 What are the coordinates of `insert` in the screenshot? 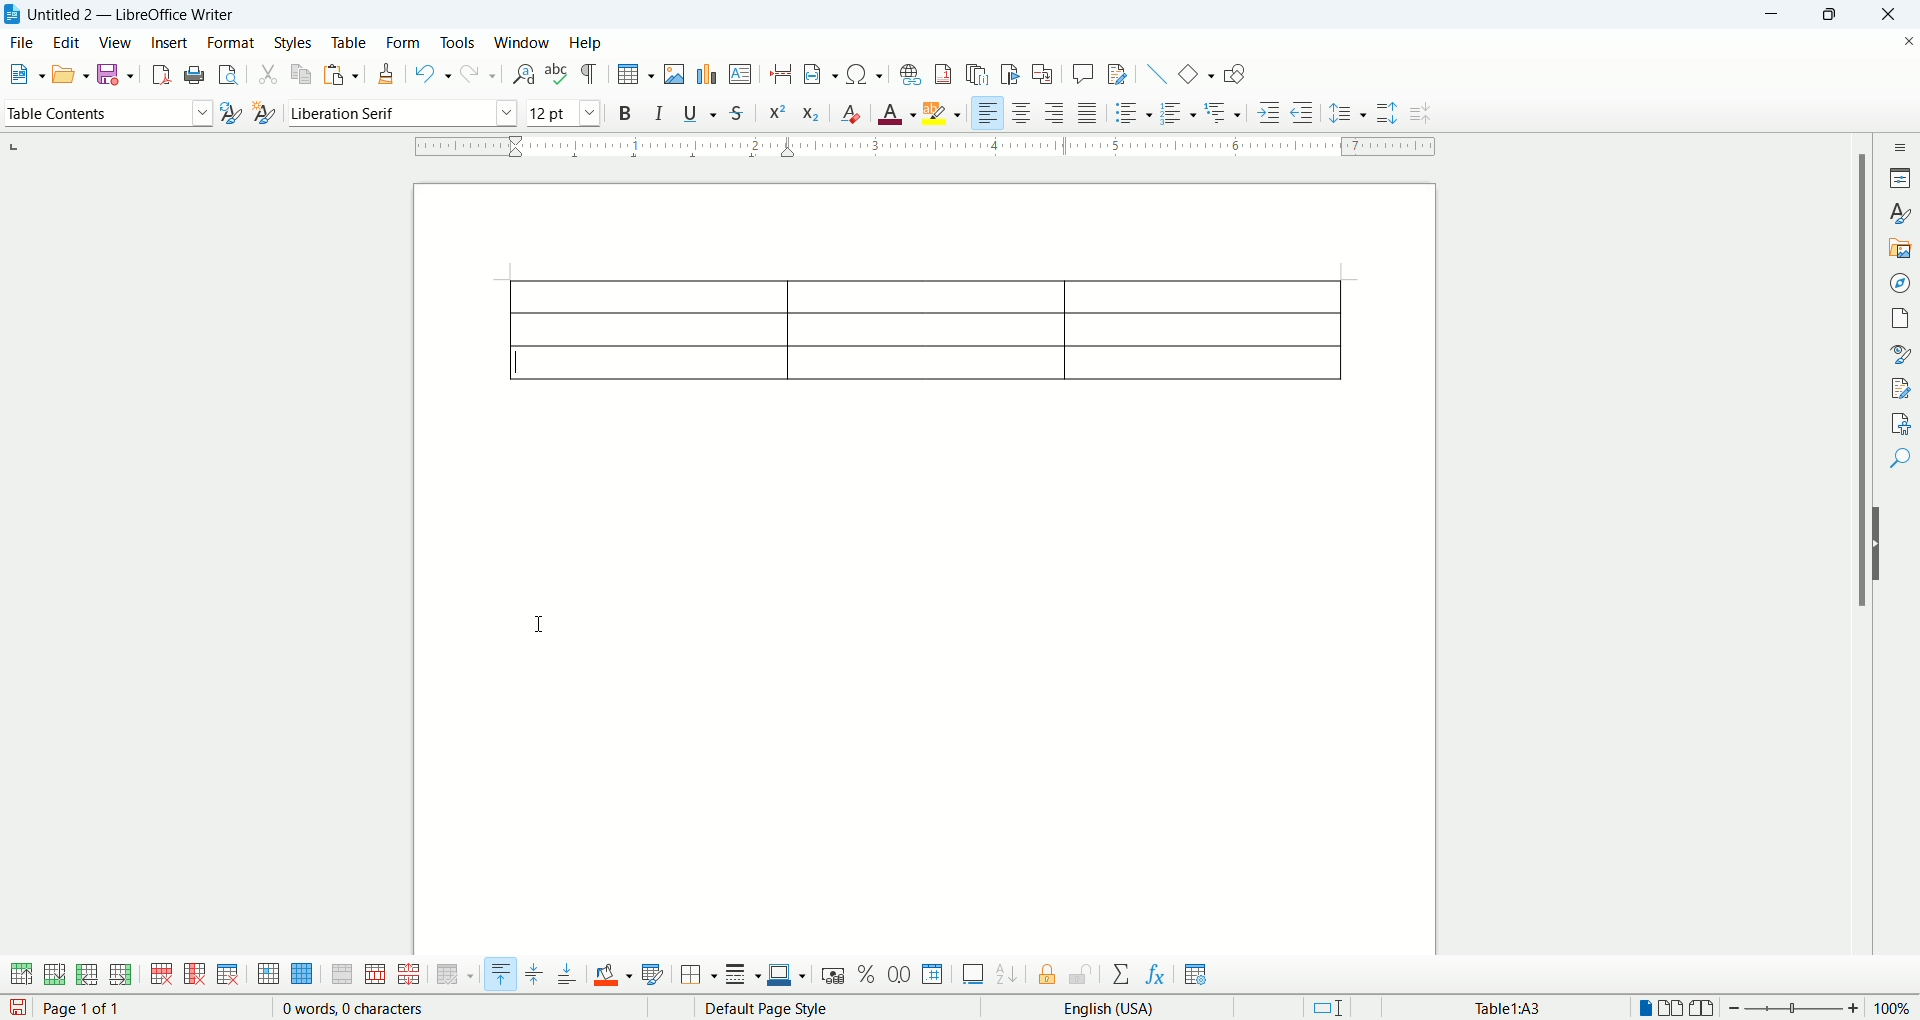 It's located at (169, 44).